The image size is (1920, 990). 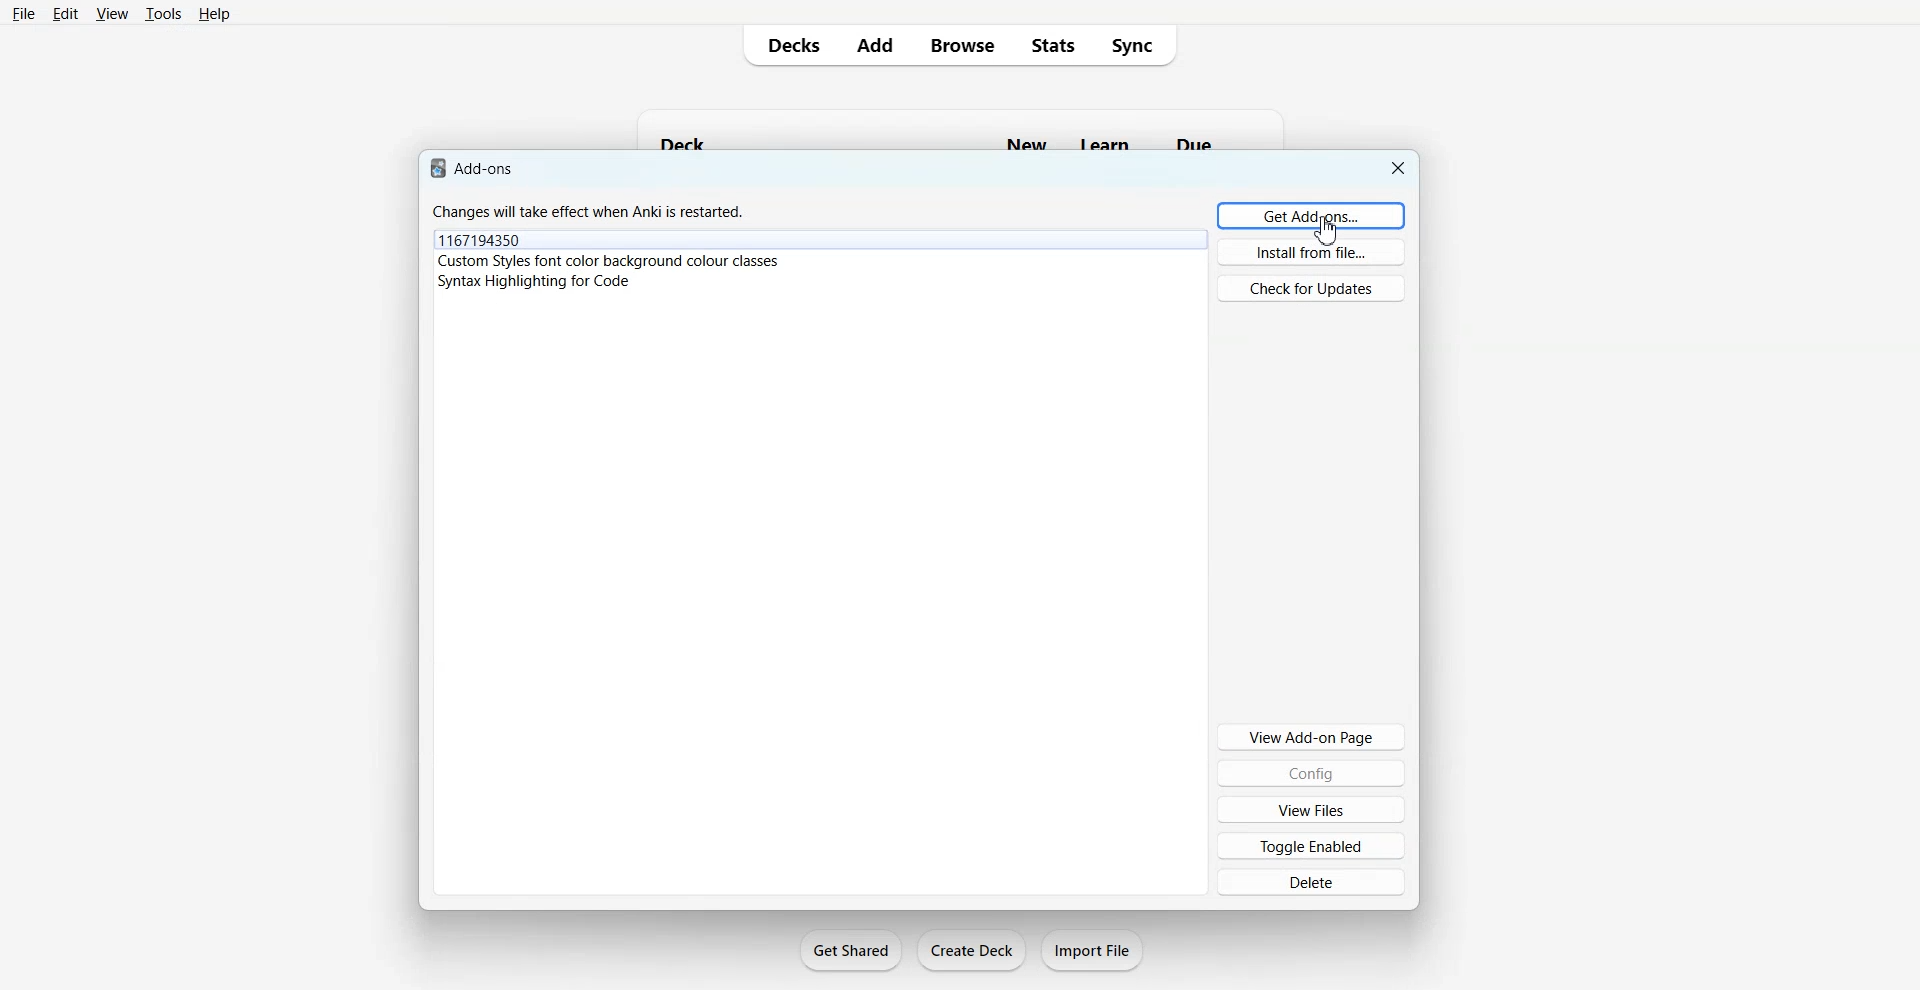 What do you see at coordinates (535, 280) in the screenshot?
I see `Syntax Highlighting for Code` at bounding box center [535, 280].